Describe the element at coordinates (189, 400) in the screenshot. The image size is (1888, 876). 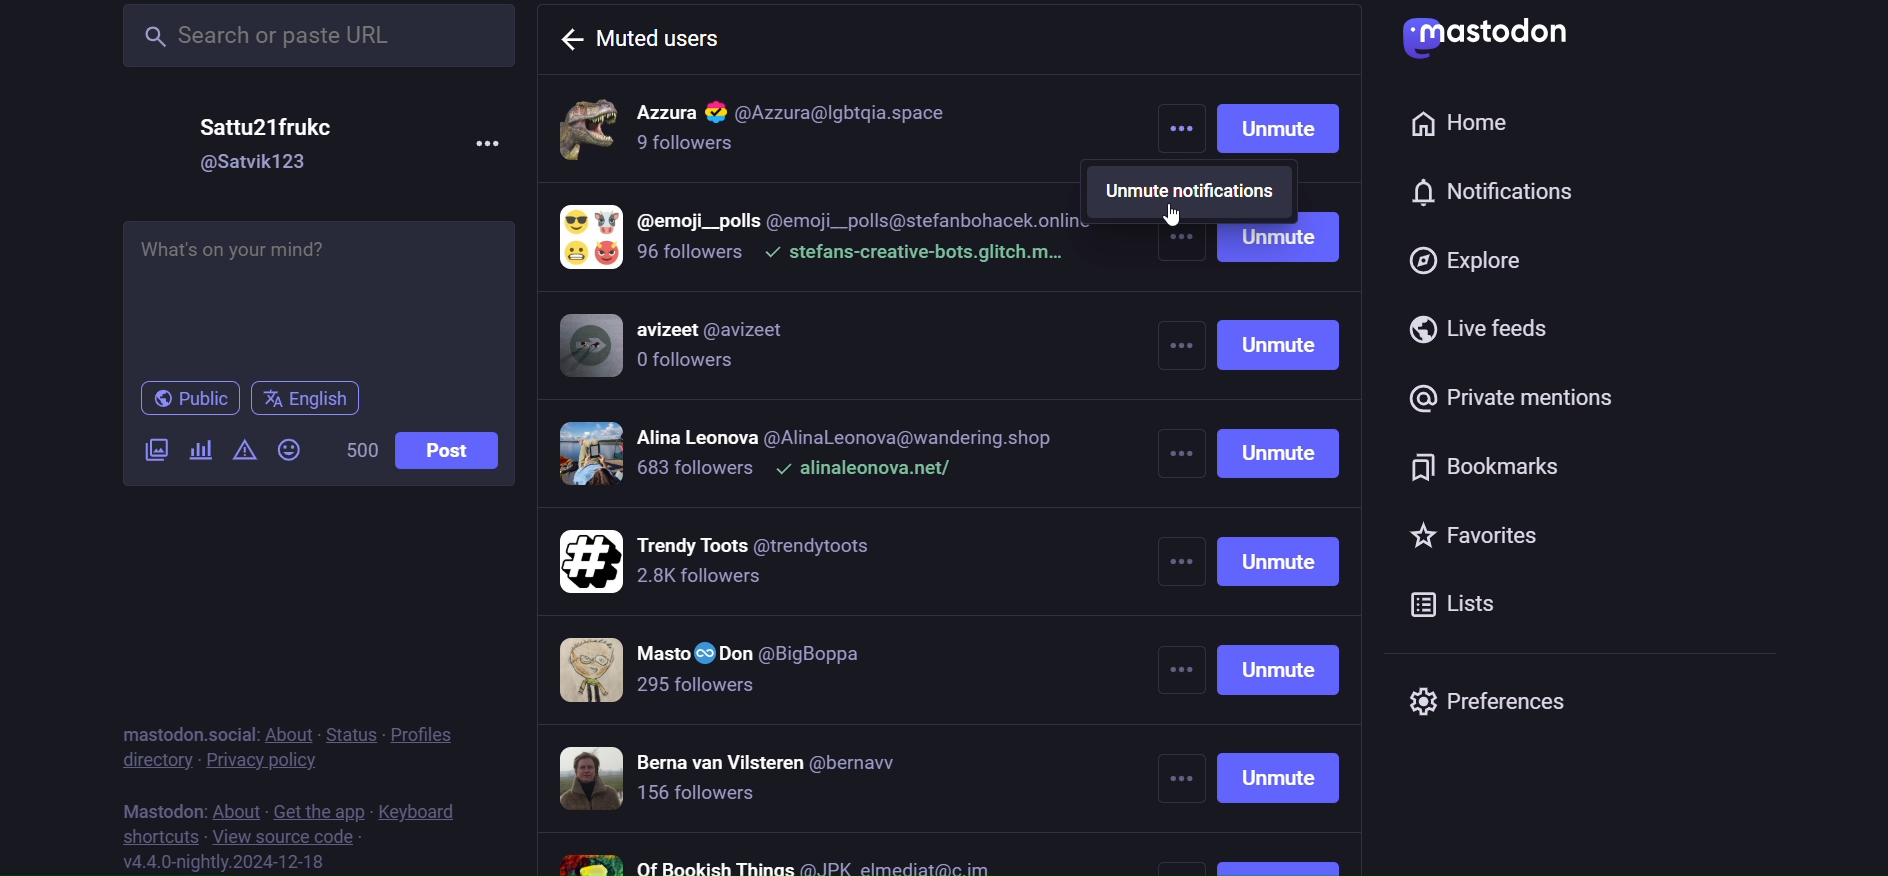
I see `public` at that location.